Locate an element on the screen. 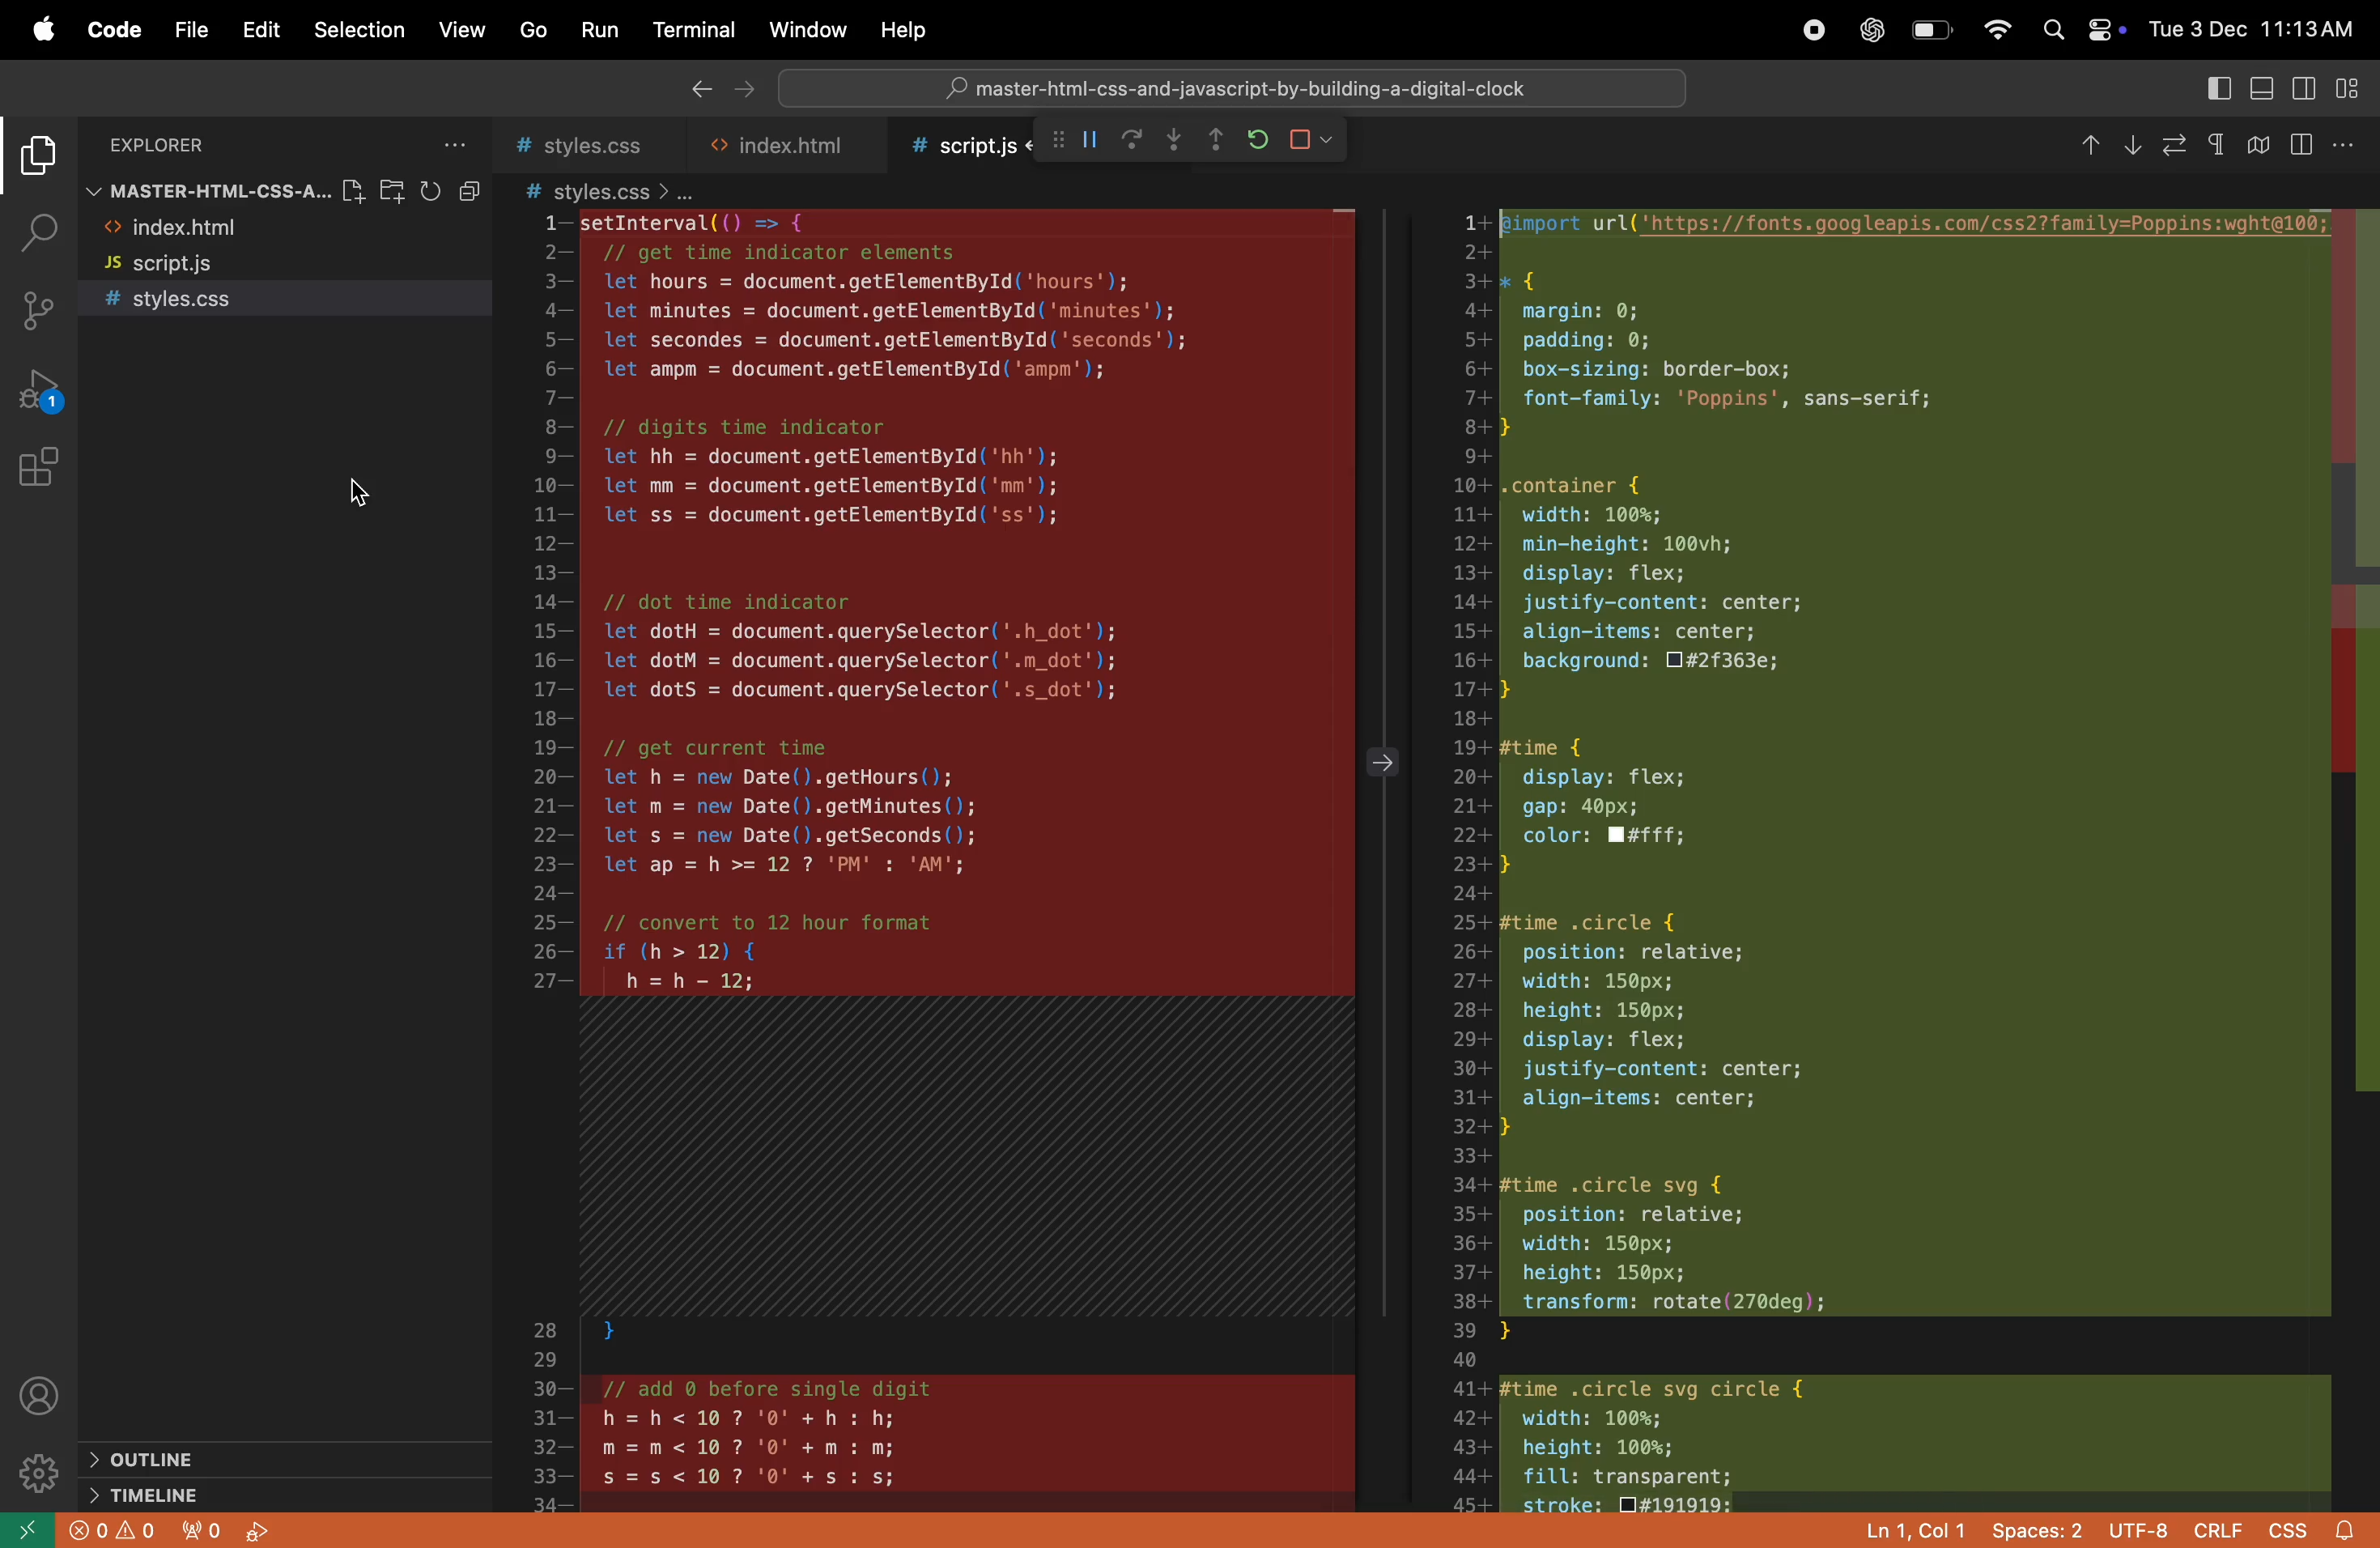  apple menu is located at coordinates (42, 31).